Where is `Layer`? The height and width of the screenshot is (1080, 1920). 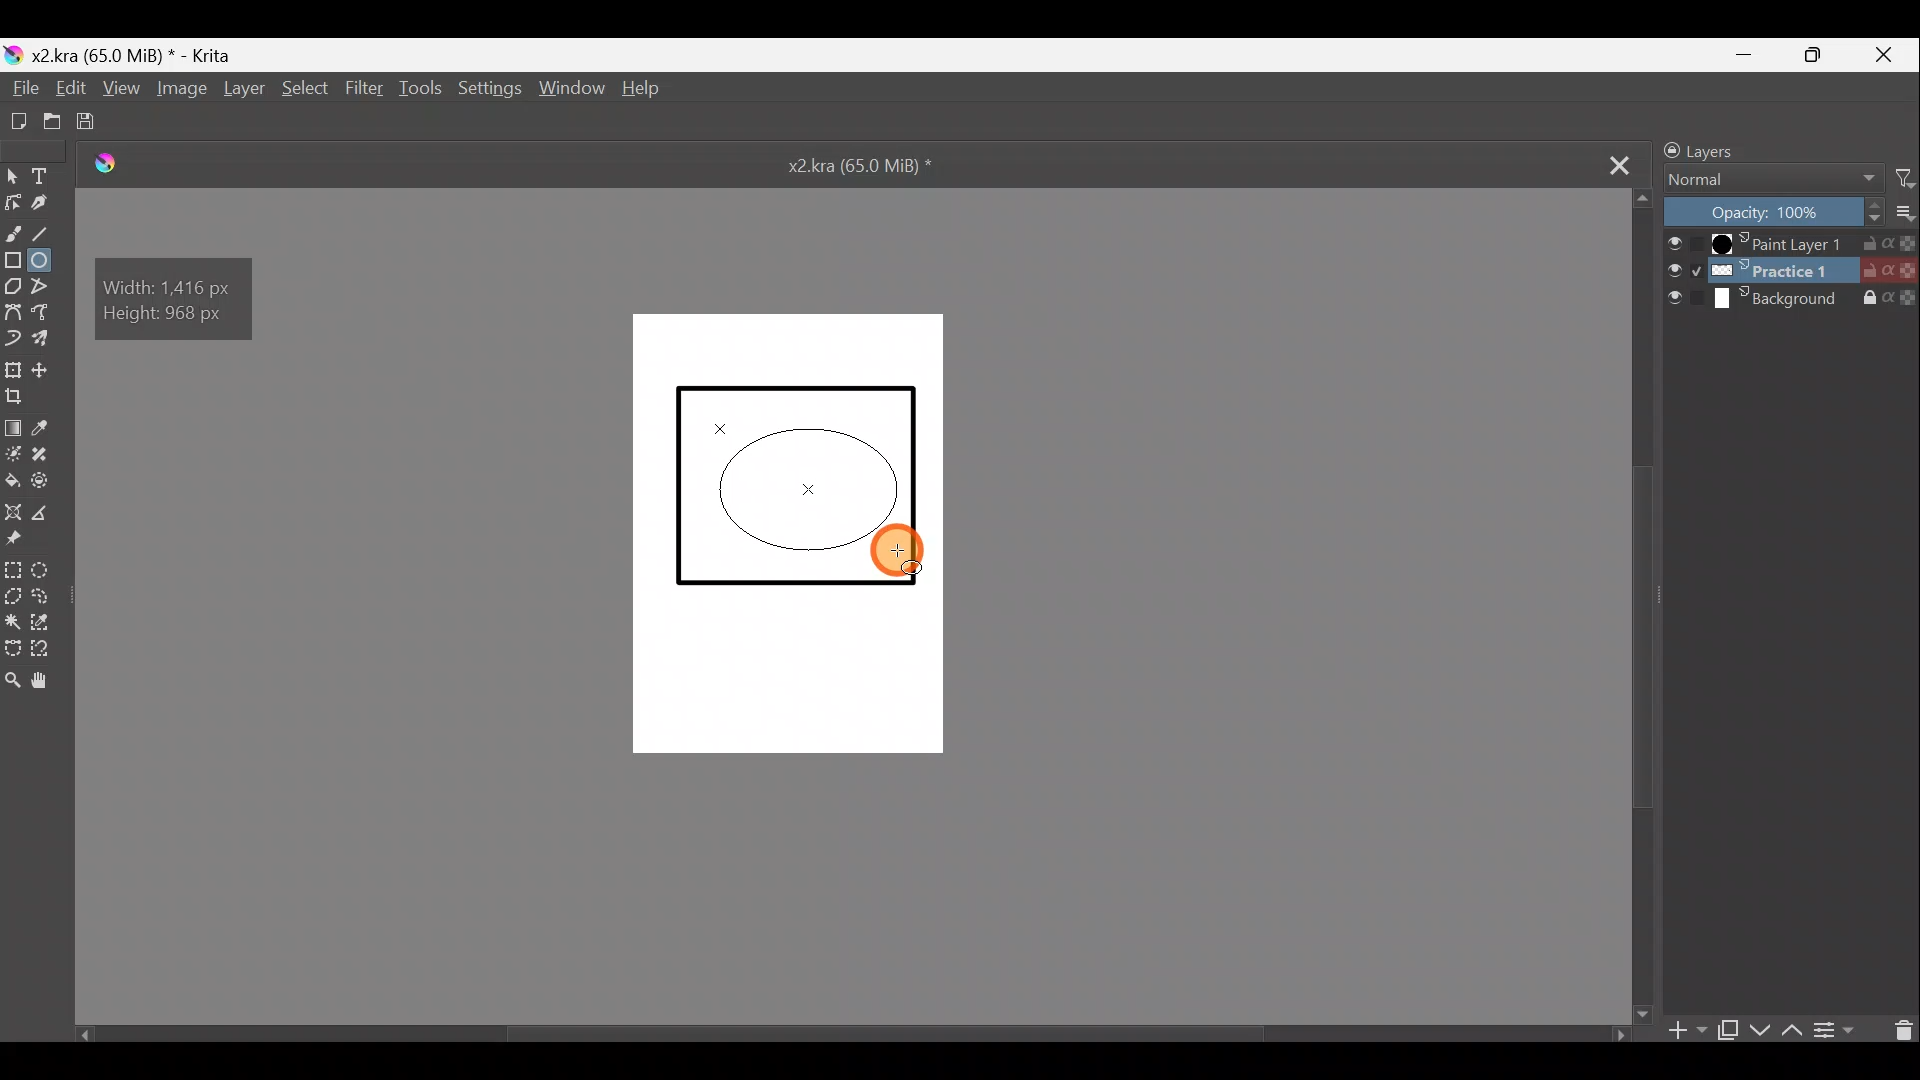 Layer is located at coordinates (245, 93).